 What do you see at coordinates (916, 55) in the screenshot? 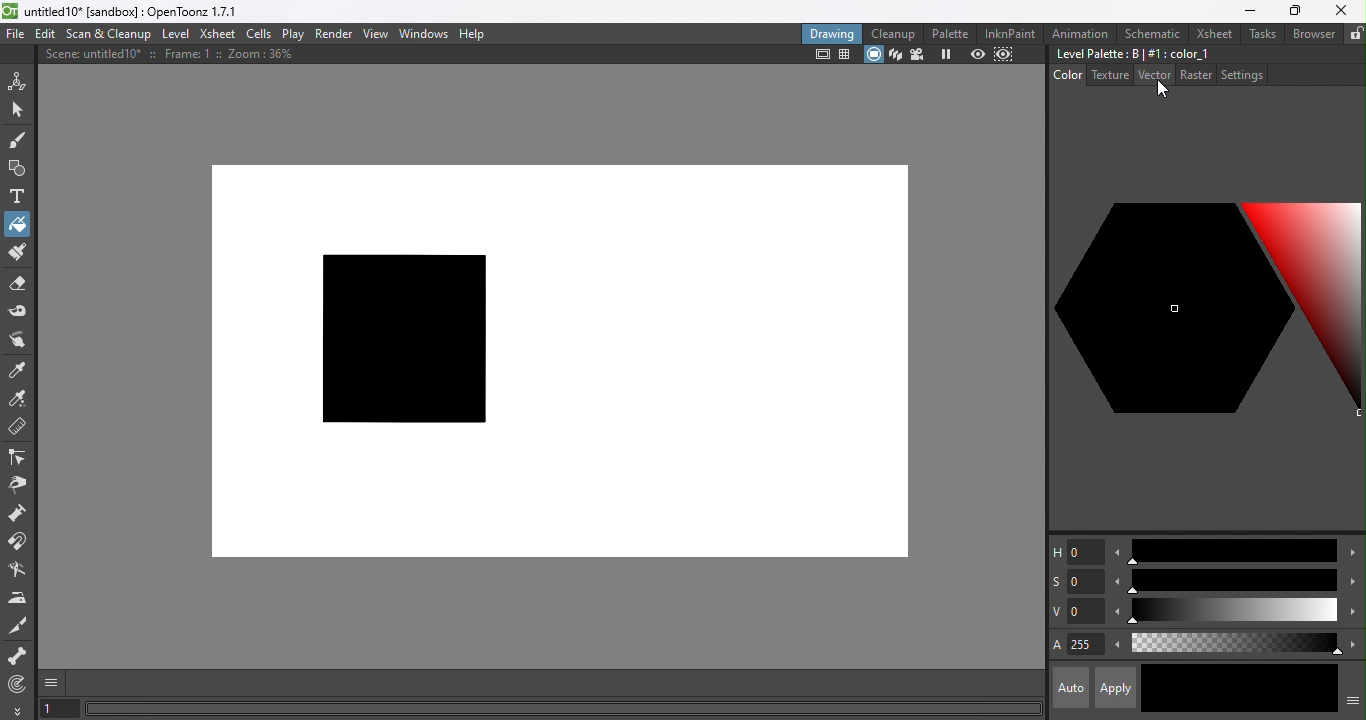
I see `Camera view` at bounding box center [916, 55].